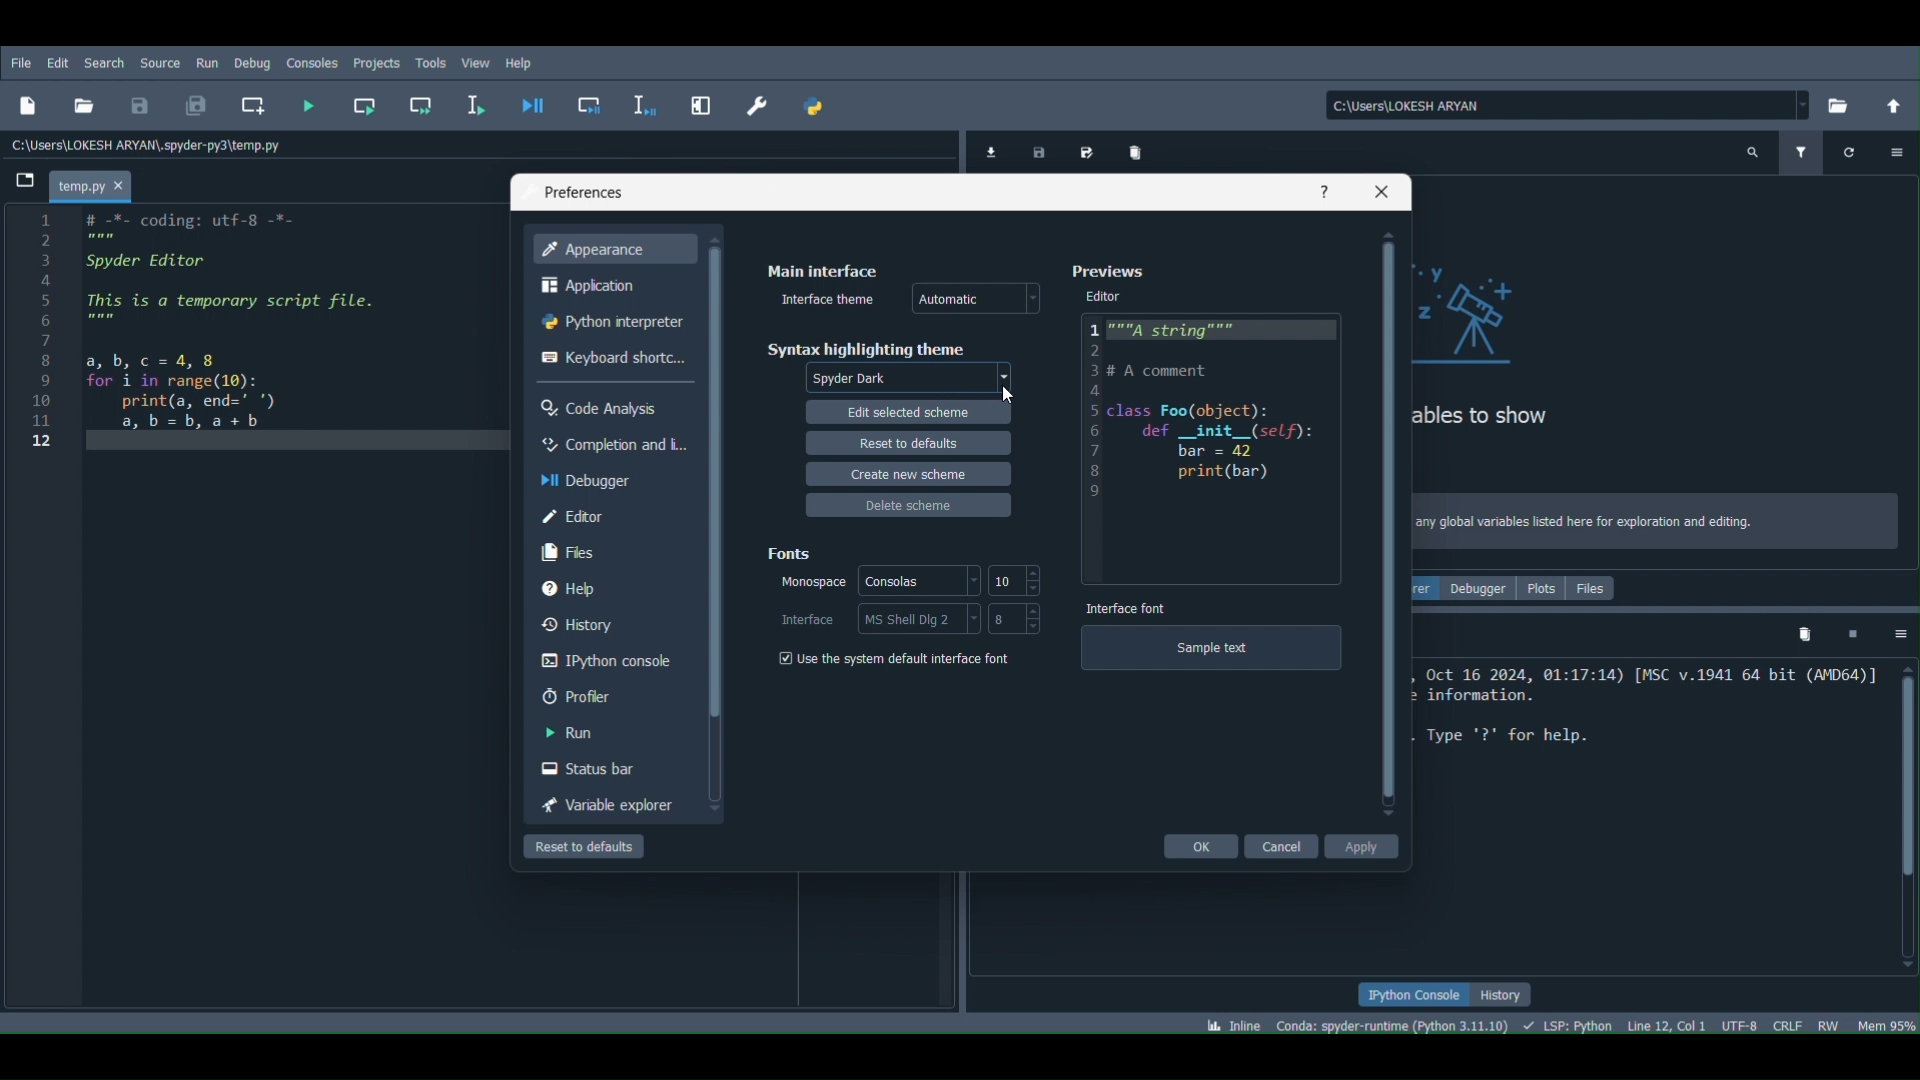 The width and height of the screenshot is (1920, 1080). I want to click on Edit, so click(60, 61).